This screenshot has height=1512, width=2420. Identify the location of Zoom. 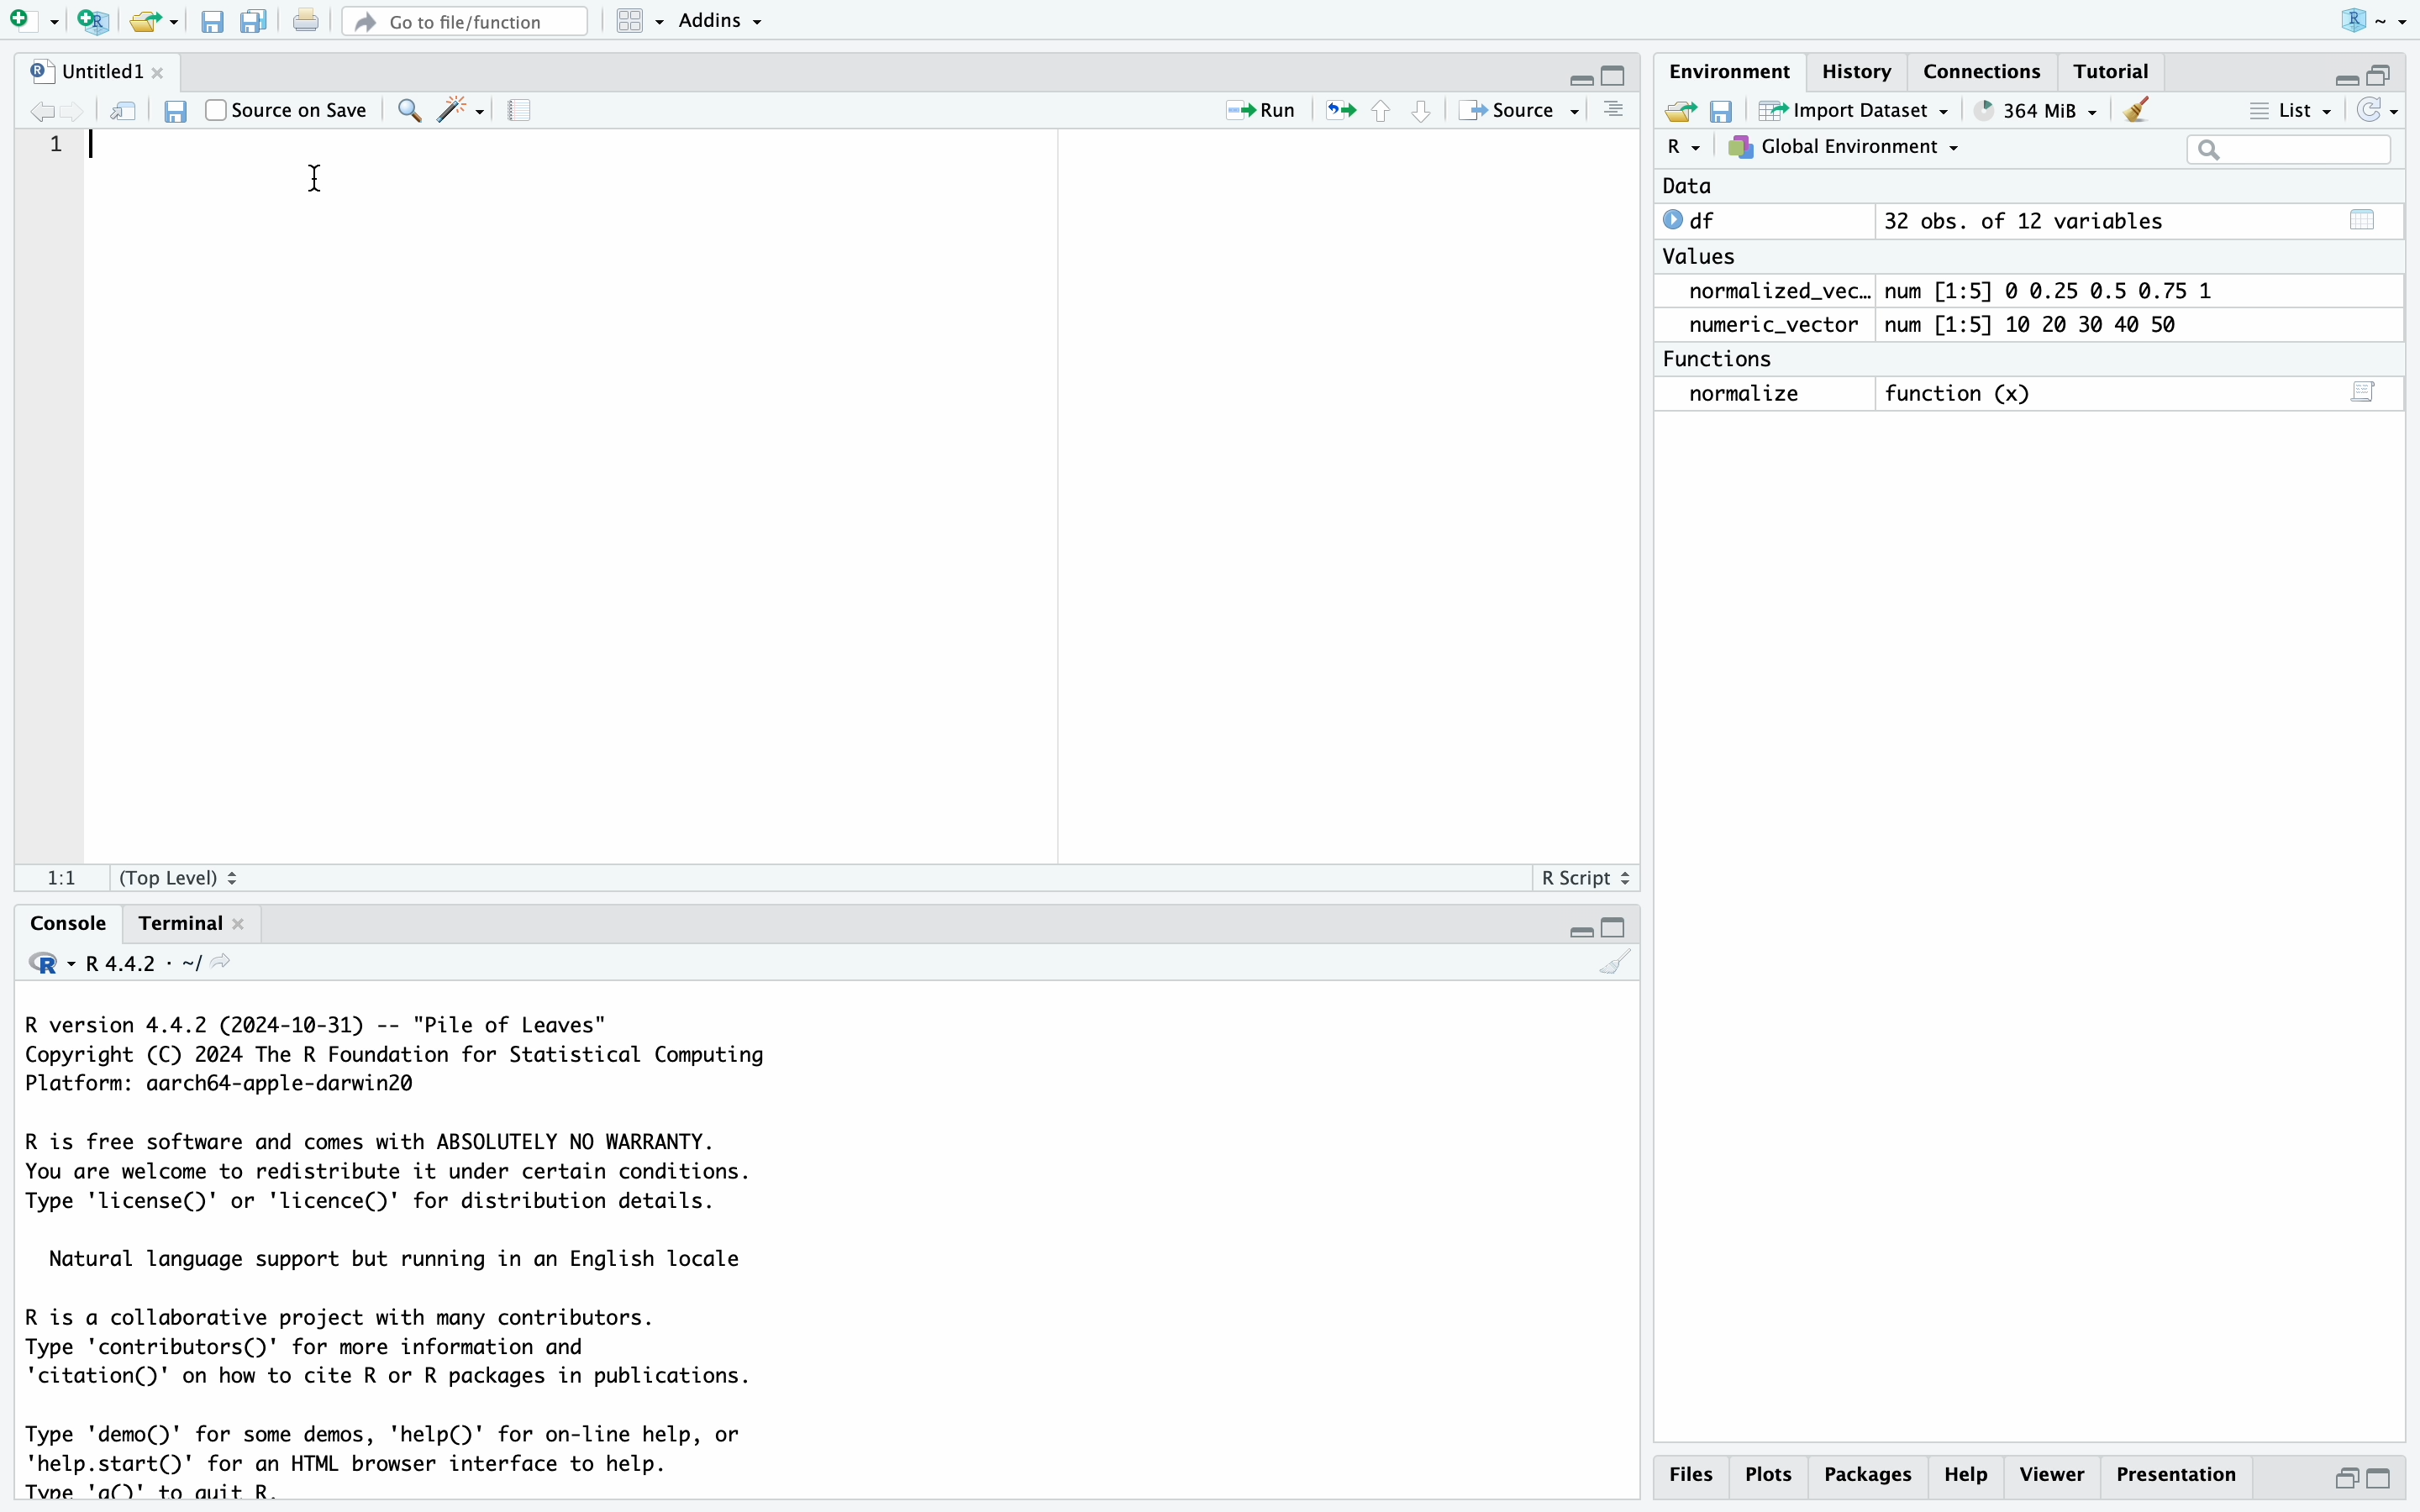
(406, 108).